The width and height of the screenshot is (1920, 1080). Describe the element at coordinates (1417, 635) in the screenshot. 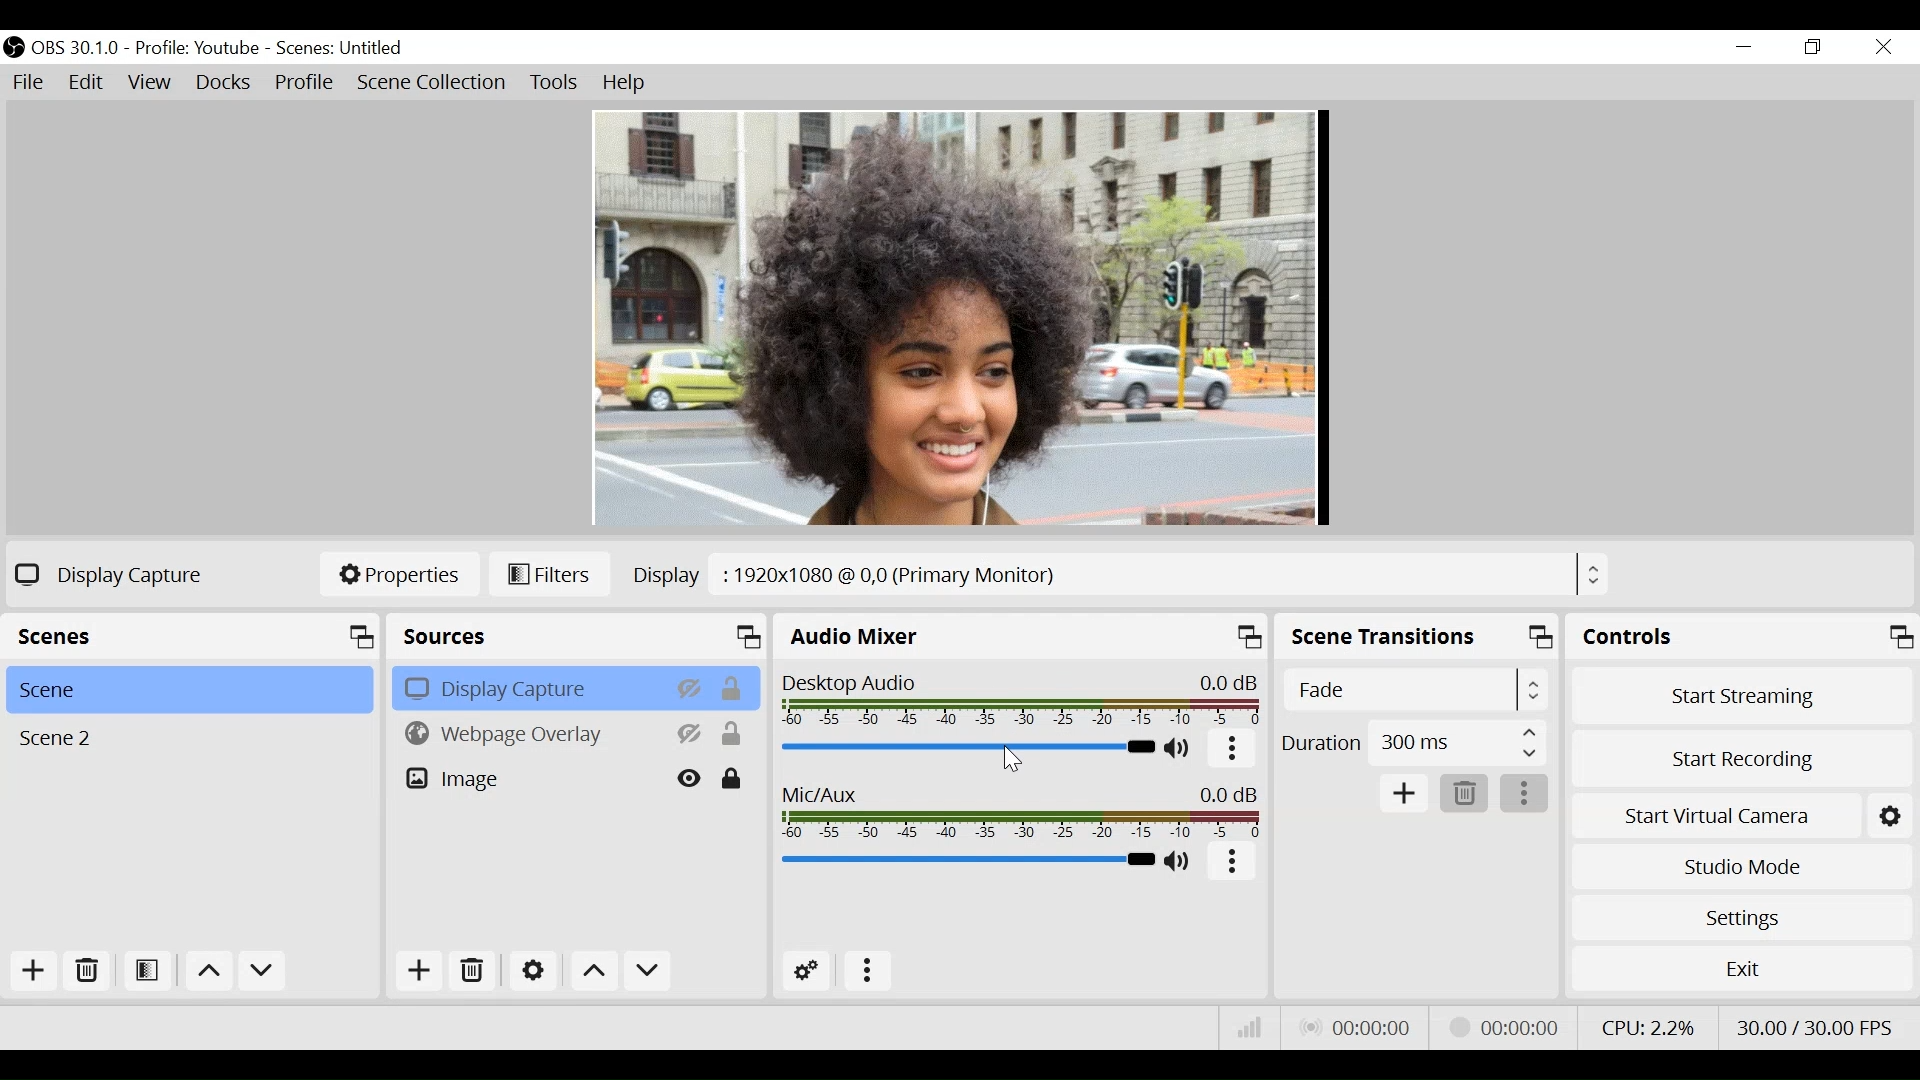

I see `Scene Transition Panel` at that location.